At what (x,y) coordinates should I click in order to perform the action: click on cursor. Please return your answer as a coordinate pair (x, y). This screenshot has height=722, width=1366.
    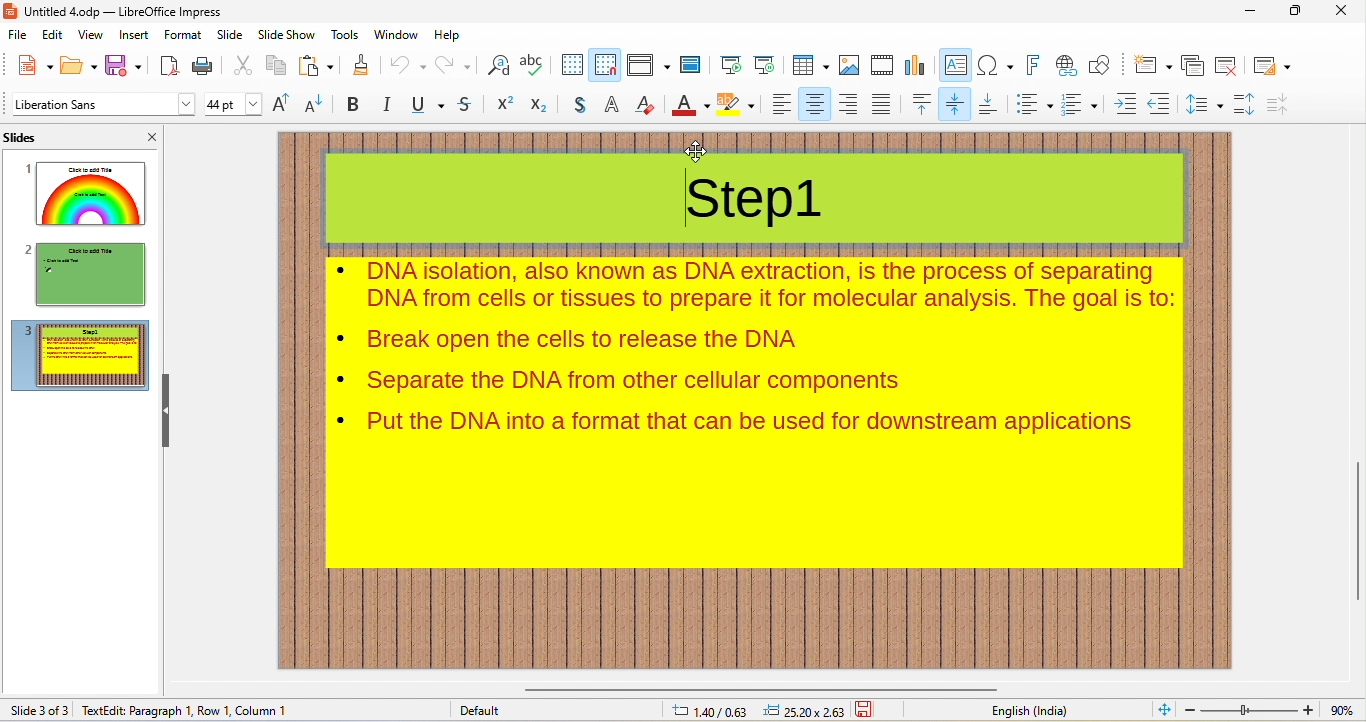
    Looking at the image, I should click on (695, 152).